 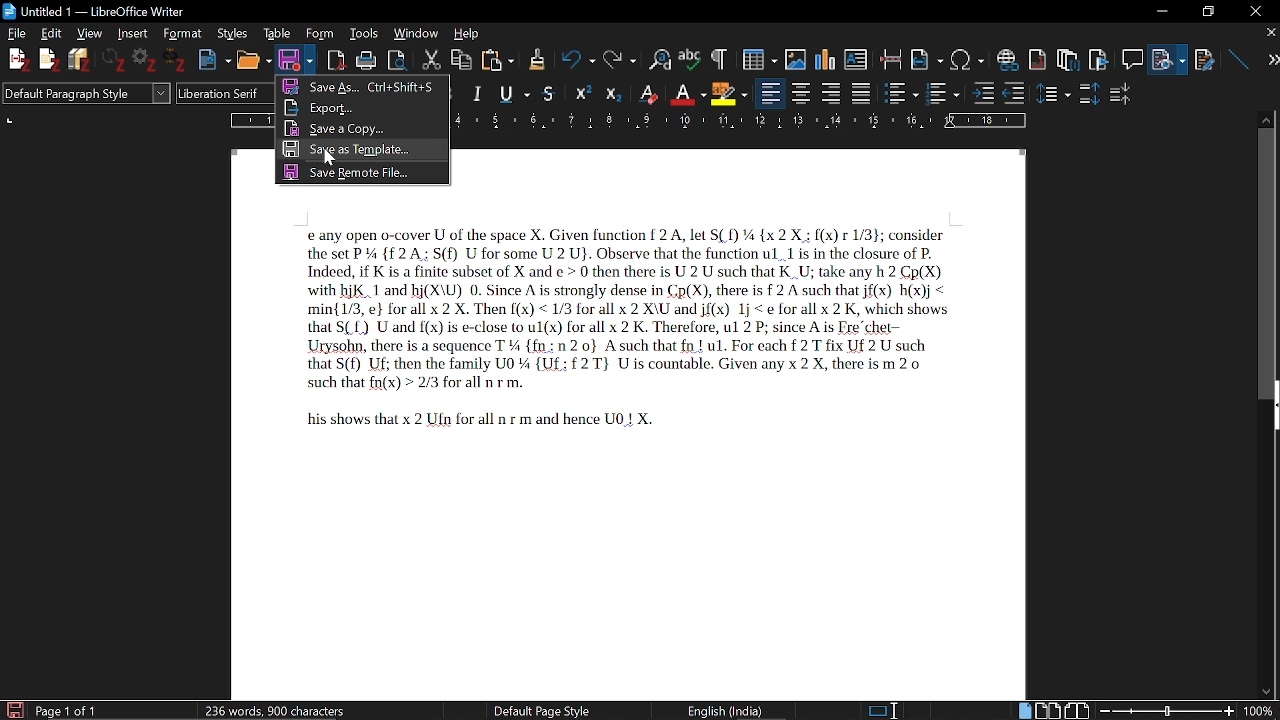 I want to click on Insert field, so click(x=927, y=55).